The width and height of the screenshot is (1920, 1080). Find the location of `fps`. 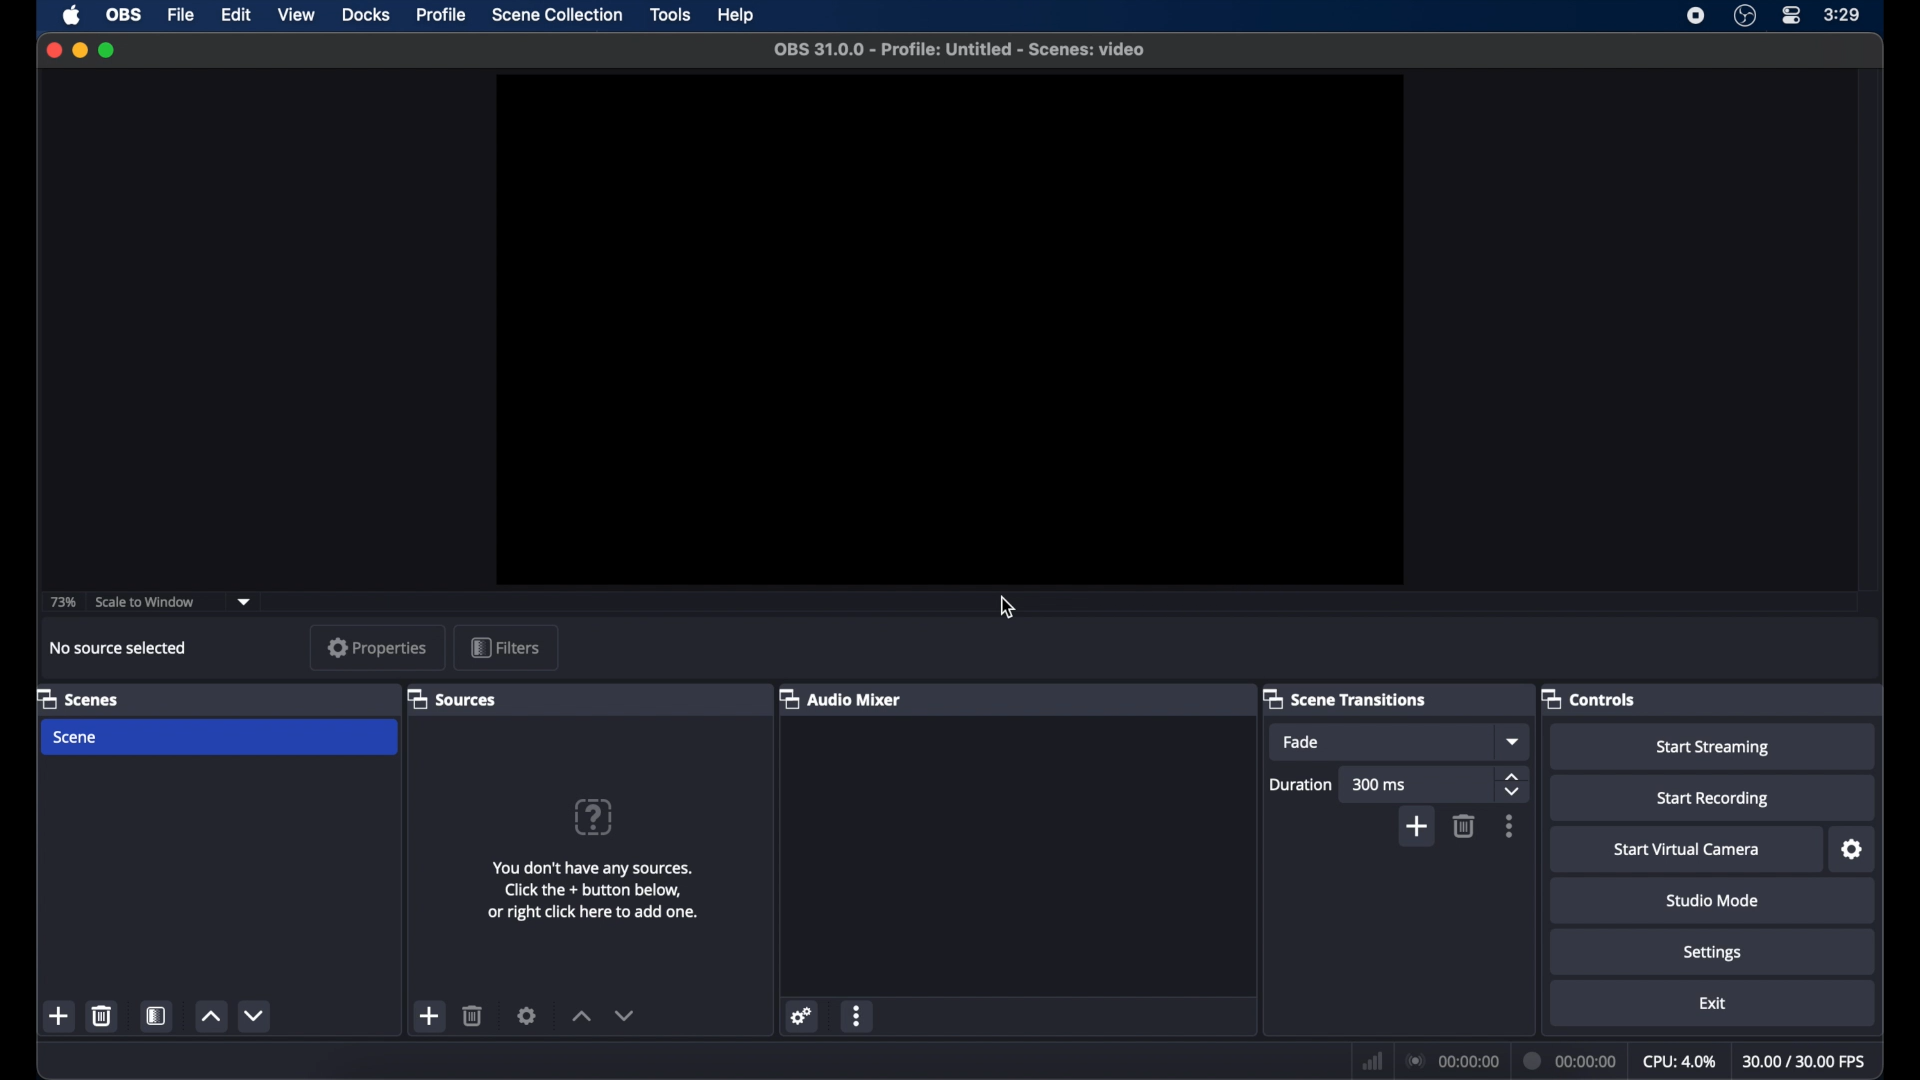

fps is located at coordinates (1806, 1061).